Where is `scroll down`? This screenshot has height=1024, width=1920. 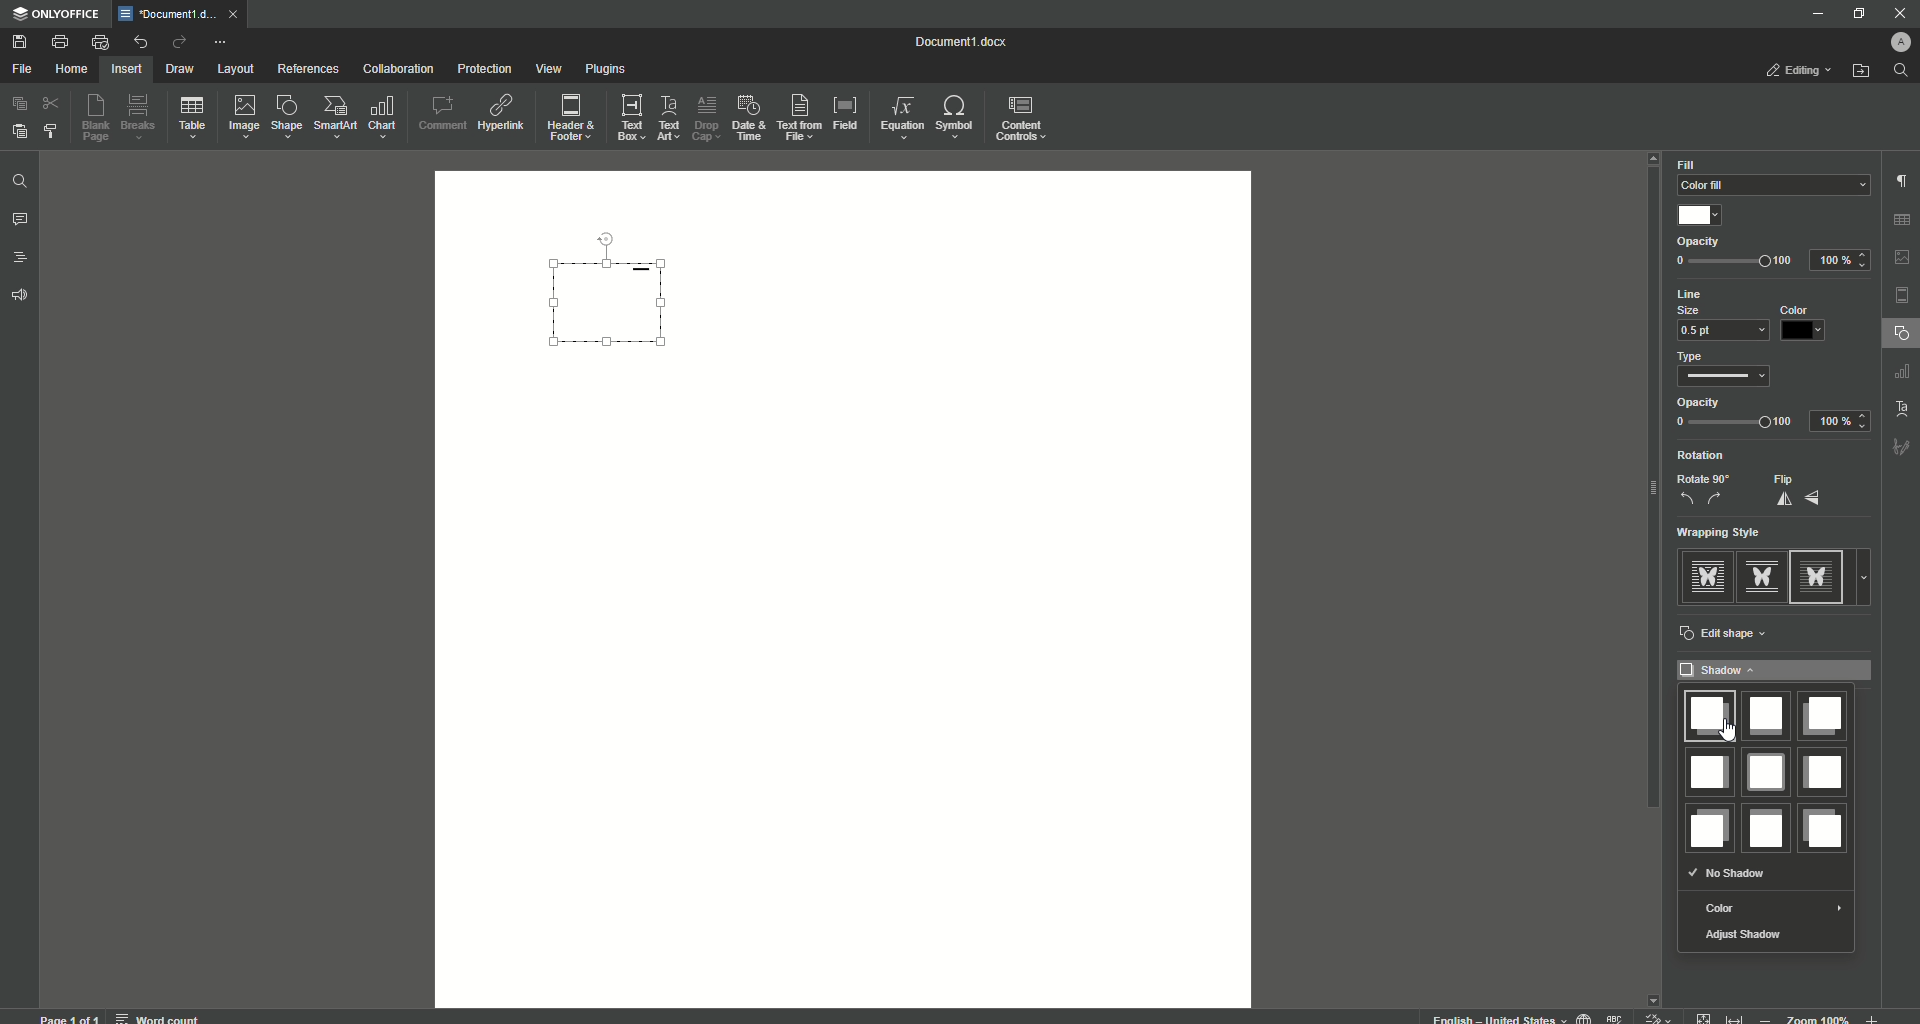
scroll down is located at coordinates (1655, 995).